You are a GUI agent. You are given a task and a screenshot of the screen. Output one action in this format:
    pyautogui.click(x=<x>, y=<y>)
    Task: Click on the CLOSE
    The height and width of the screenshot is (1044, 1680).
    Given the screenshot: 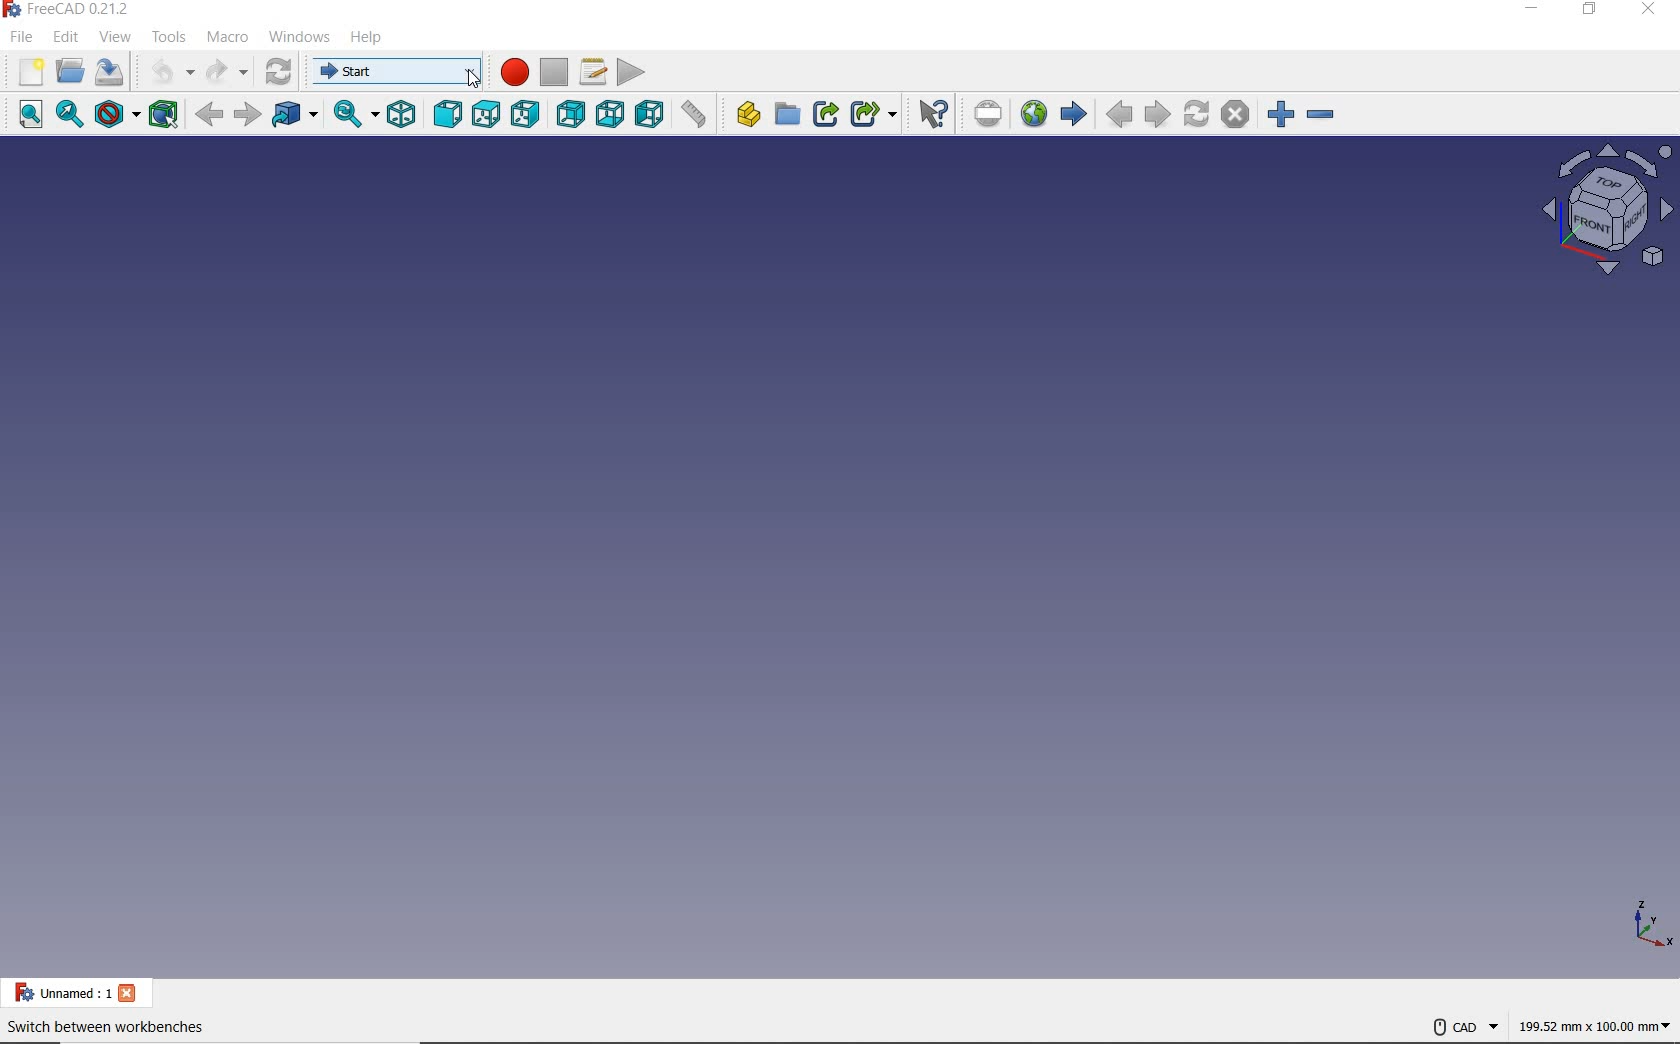 What is the action you would take?
    pyautogui.click(x=1652, y=13)
    